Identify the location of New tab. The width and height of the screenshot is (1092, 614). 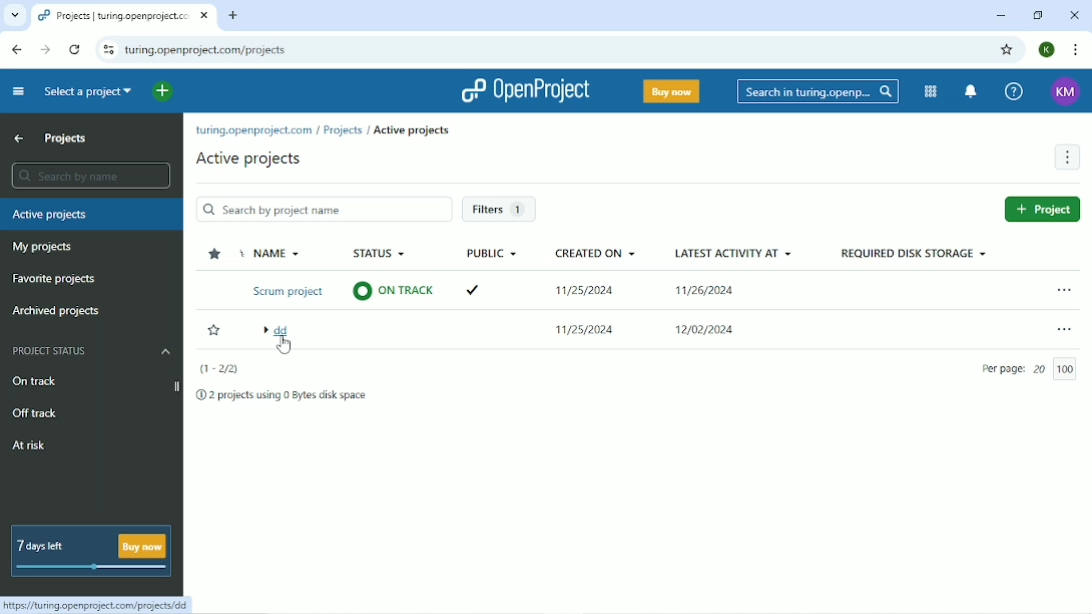
(233, 14).